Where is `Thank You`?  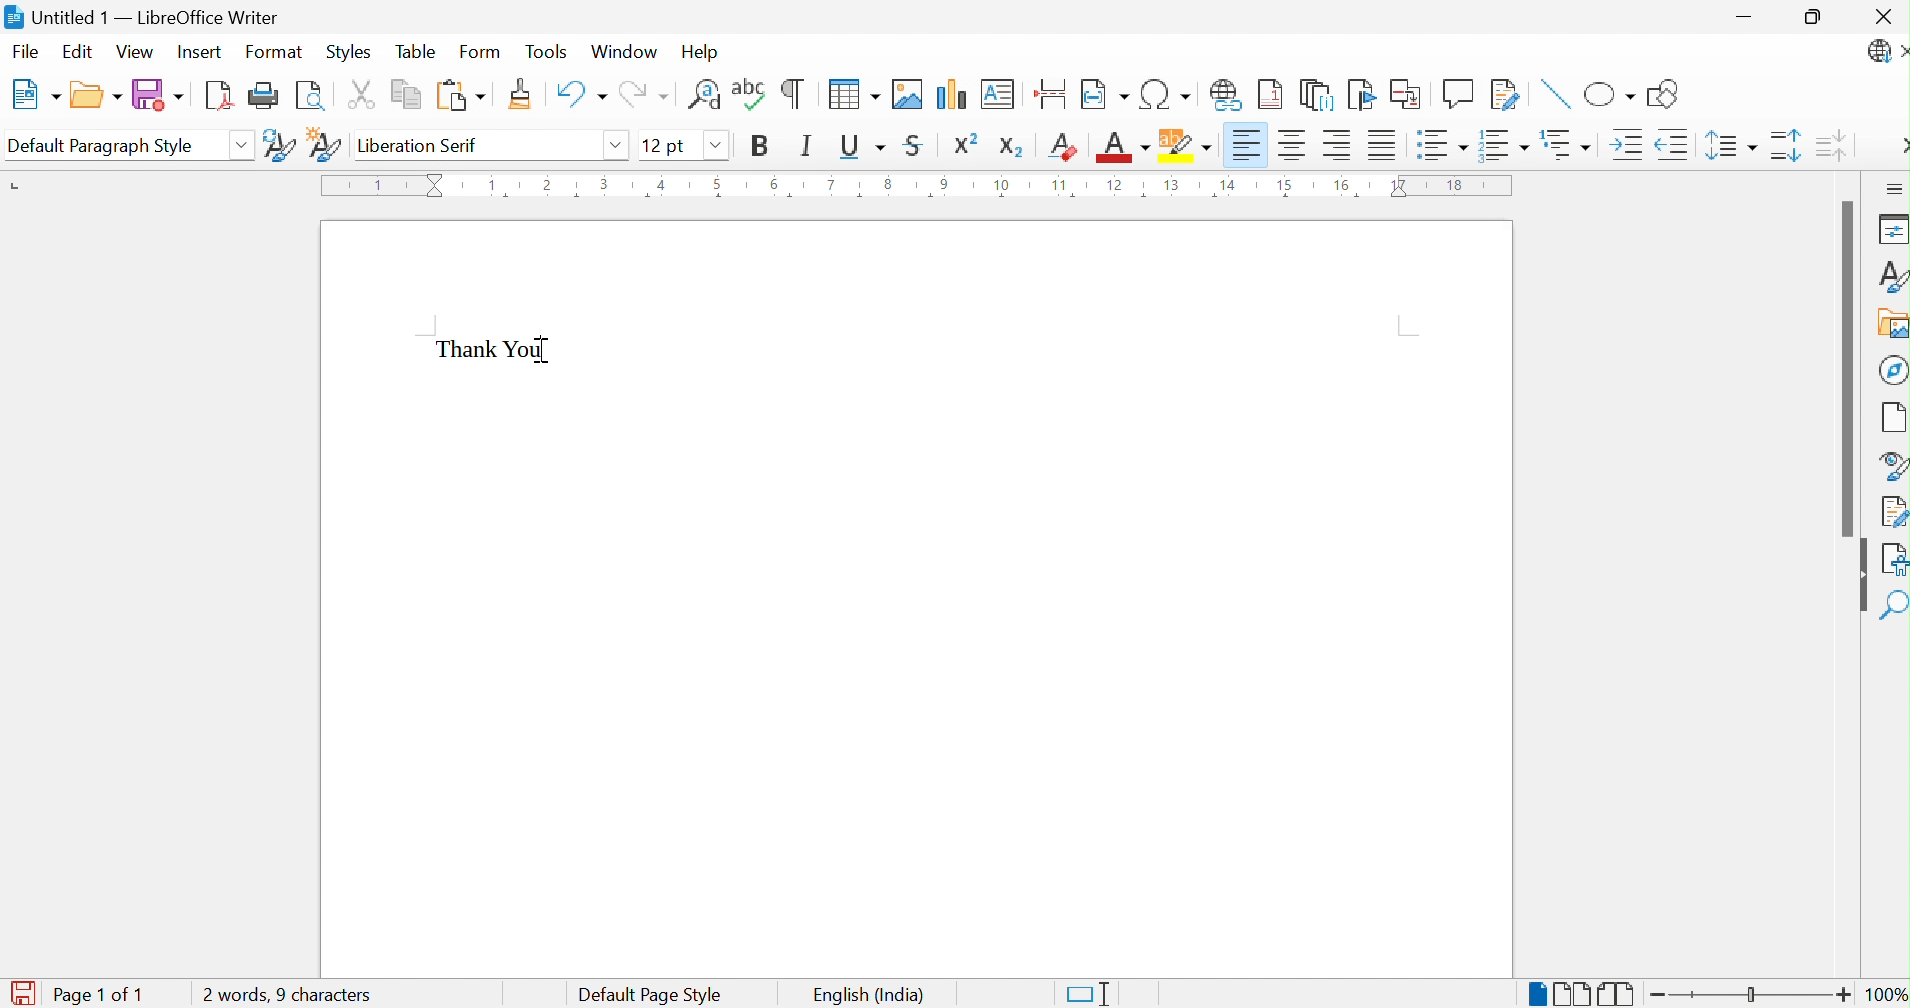
Thank You is located at coordinates (494, 350).